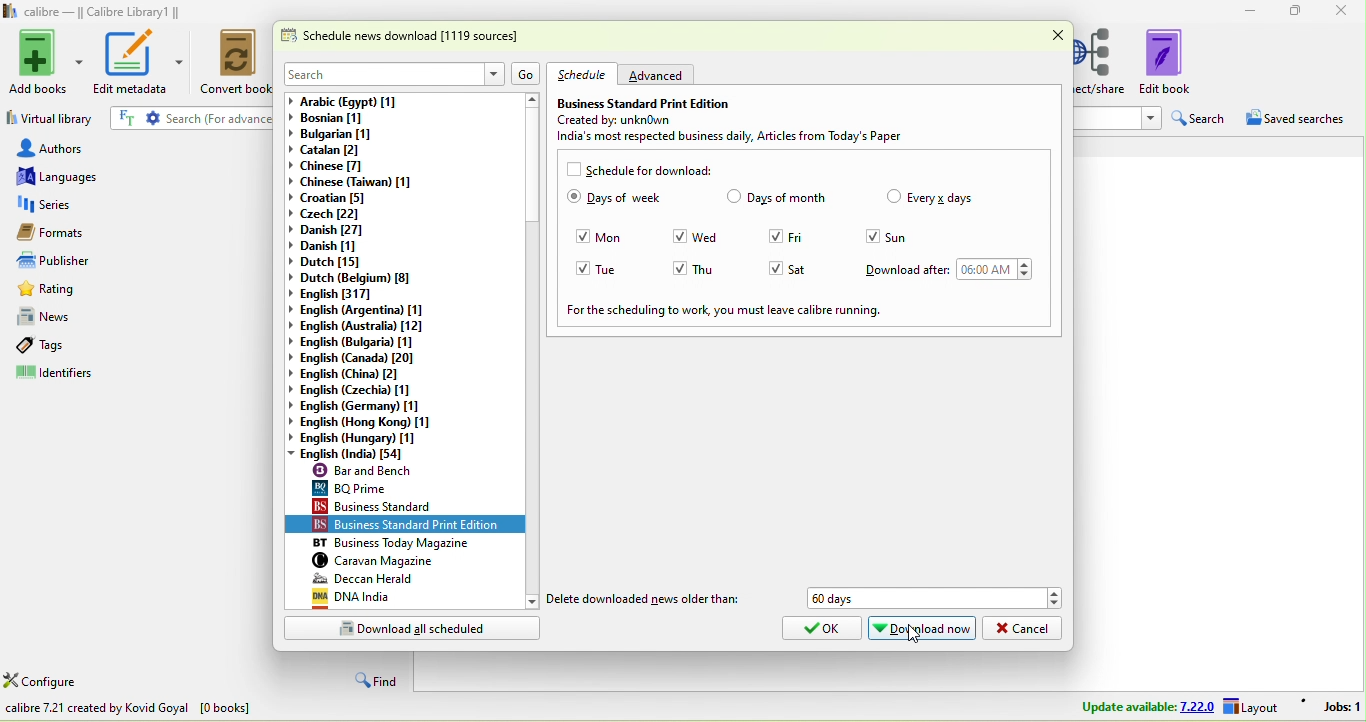  Describe the element at coordinates (46, 680) in the screenshot. I see `configure` at that location.